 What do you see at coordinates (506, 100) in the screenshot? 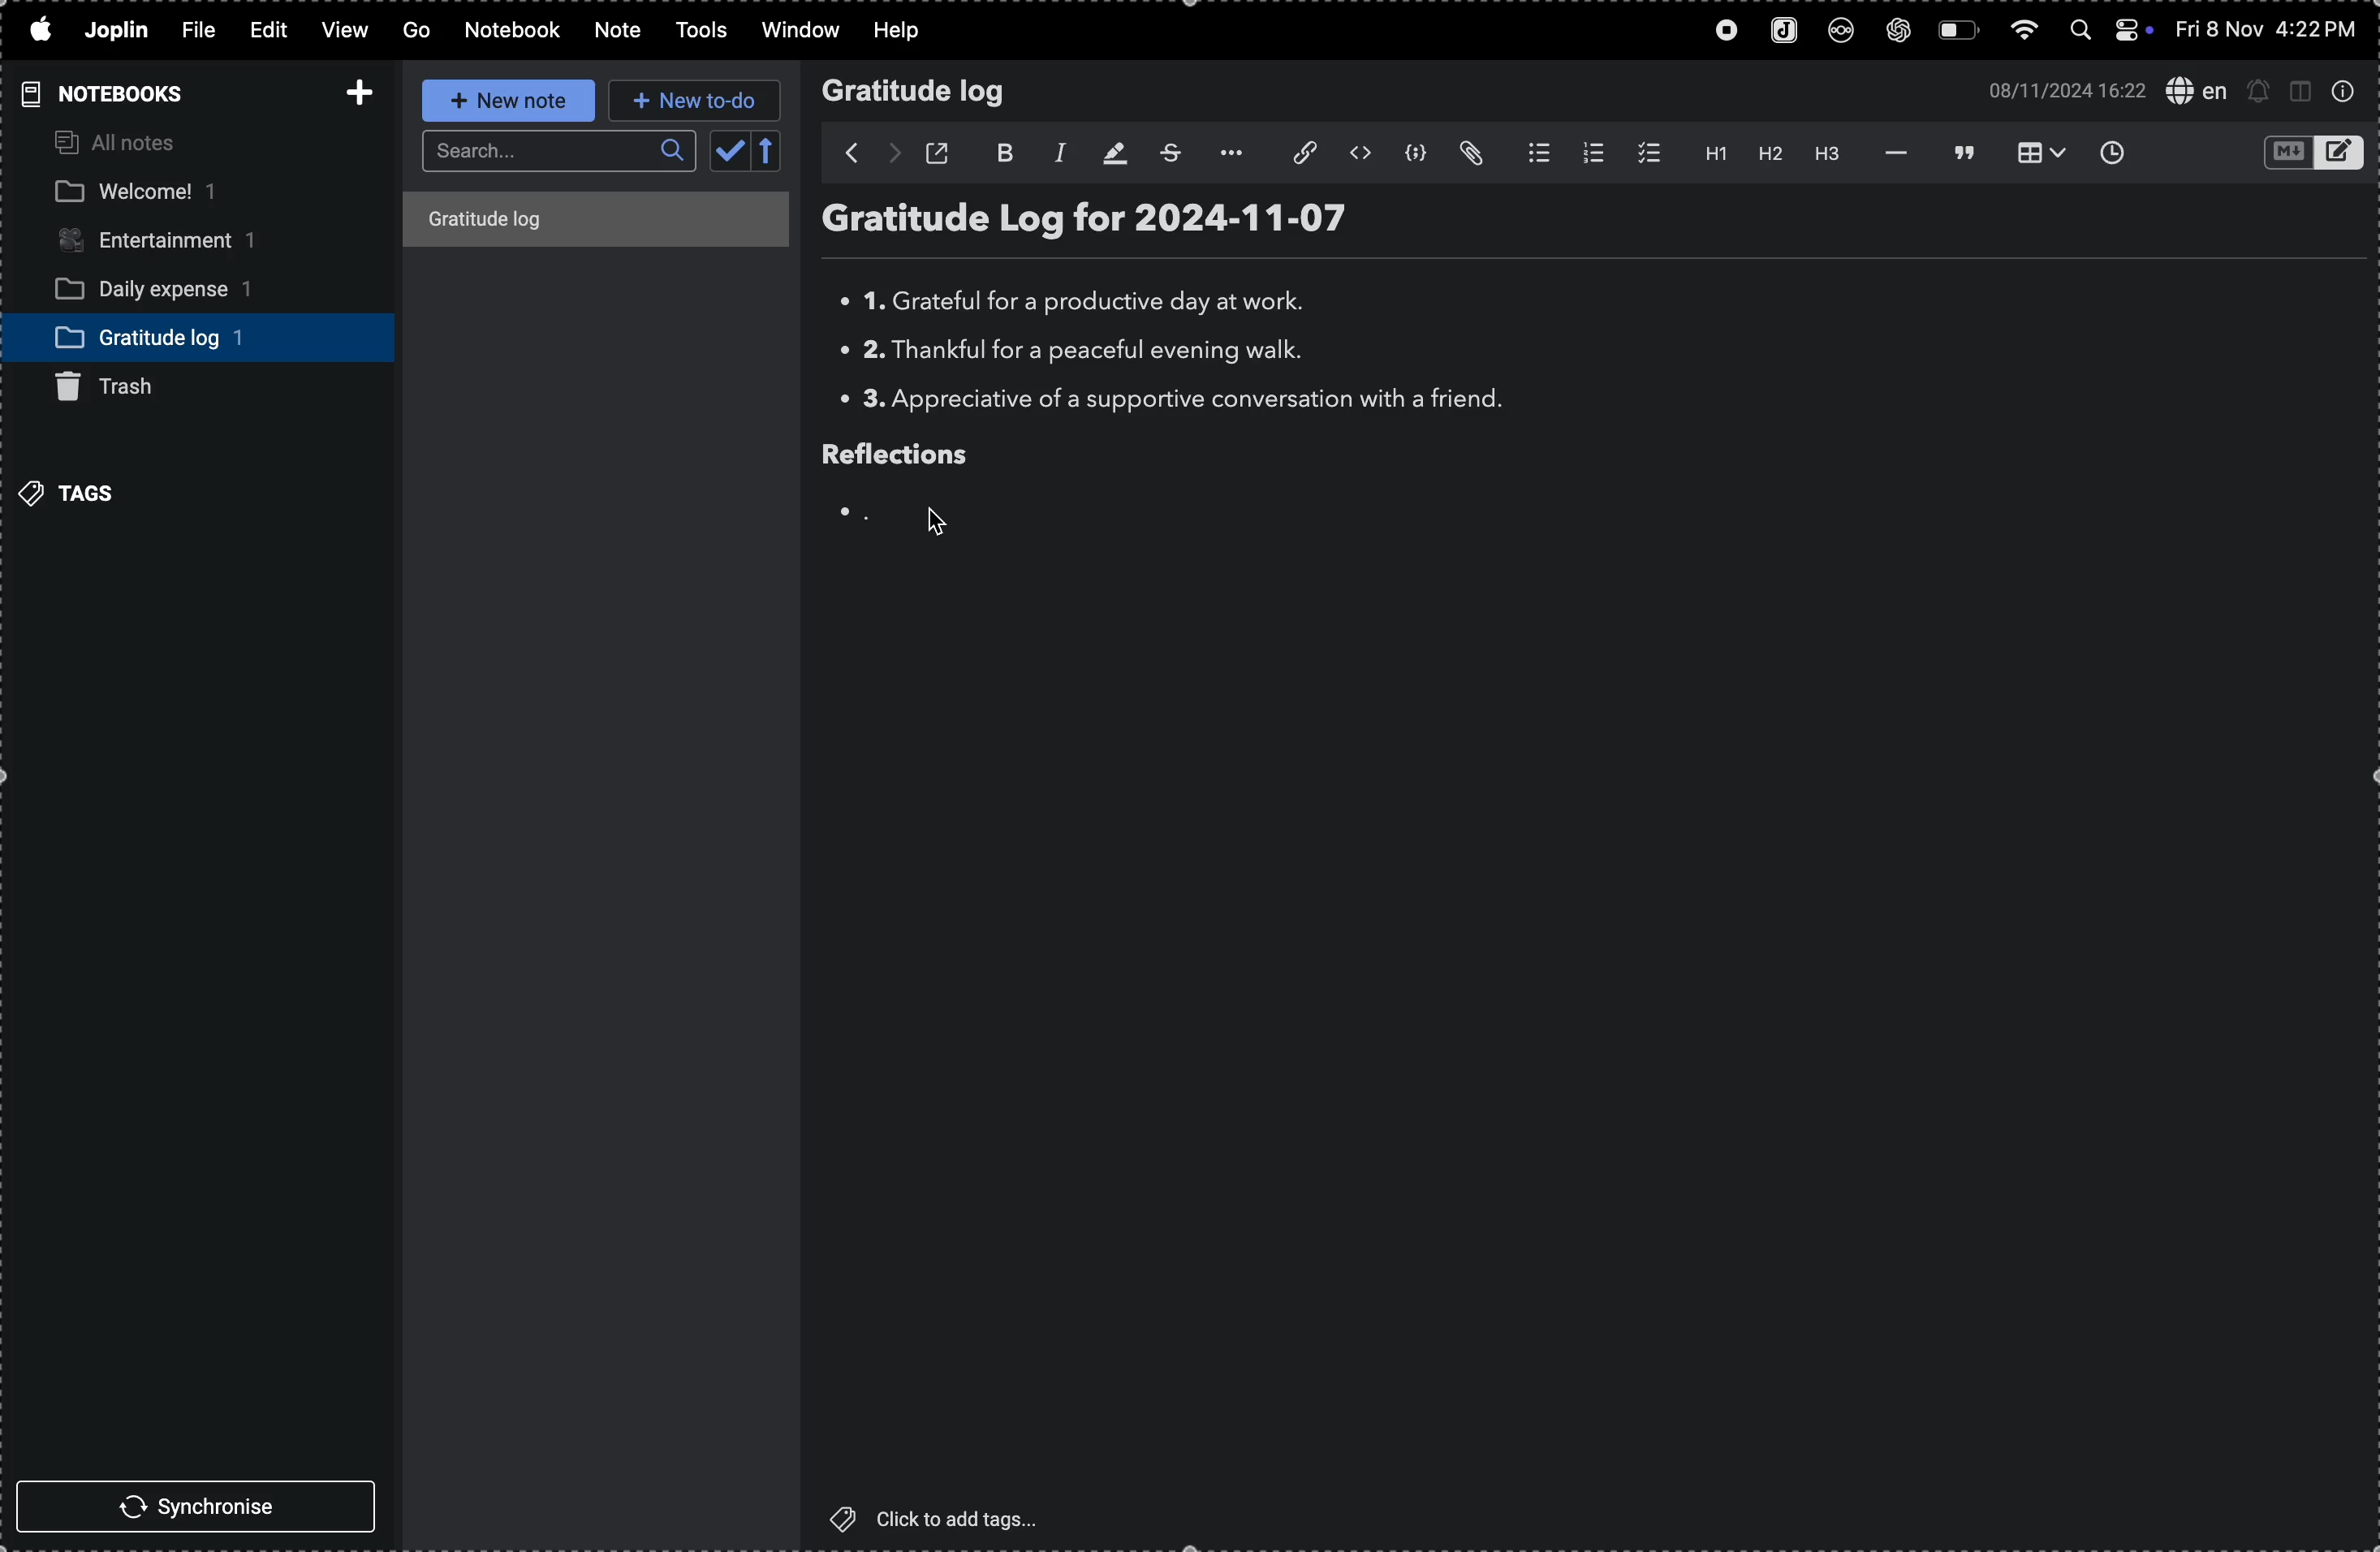
I see `new note` at bounding box center [506, 100].